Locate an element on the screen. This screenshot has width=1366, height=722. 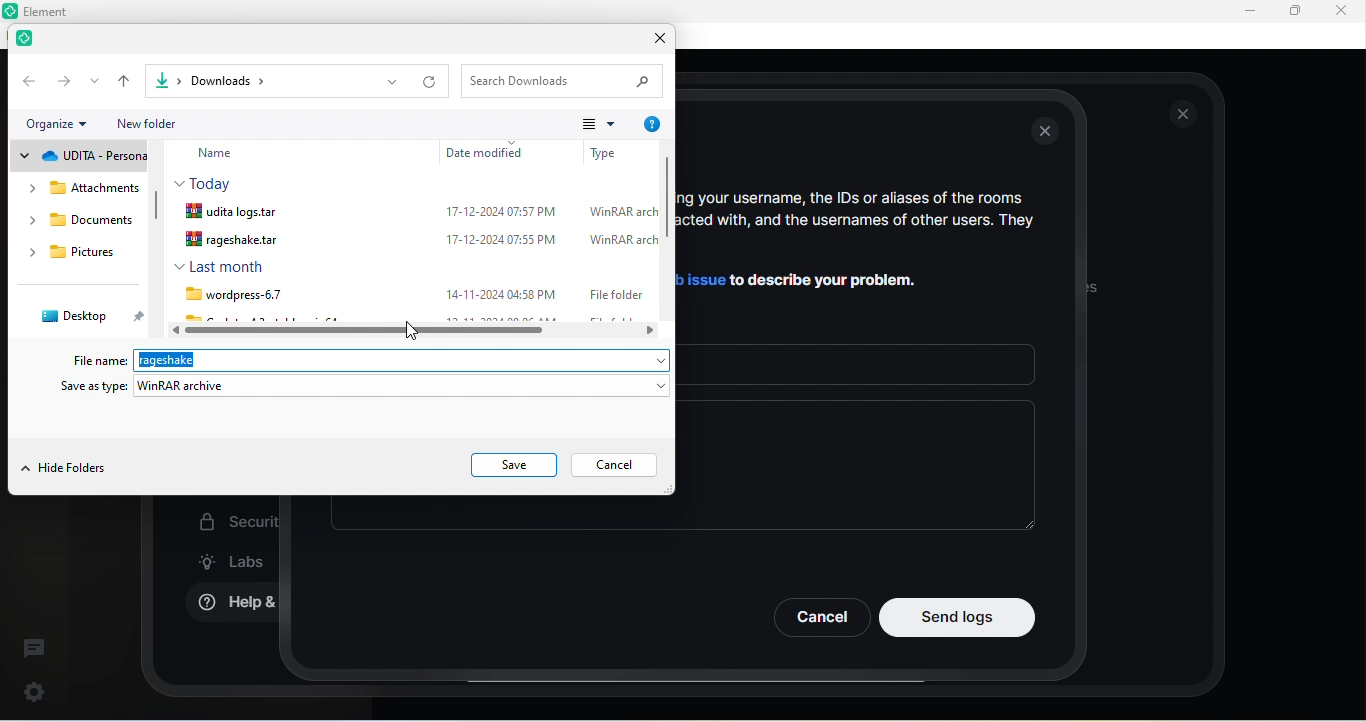
horizontal slider is located at coordinates (419, 331).